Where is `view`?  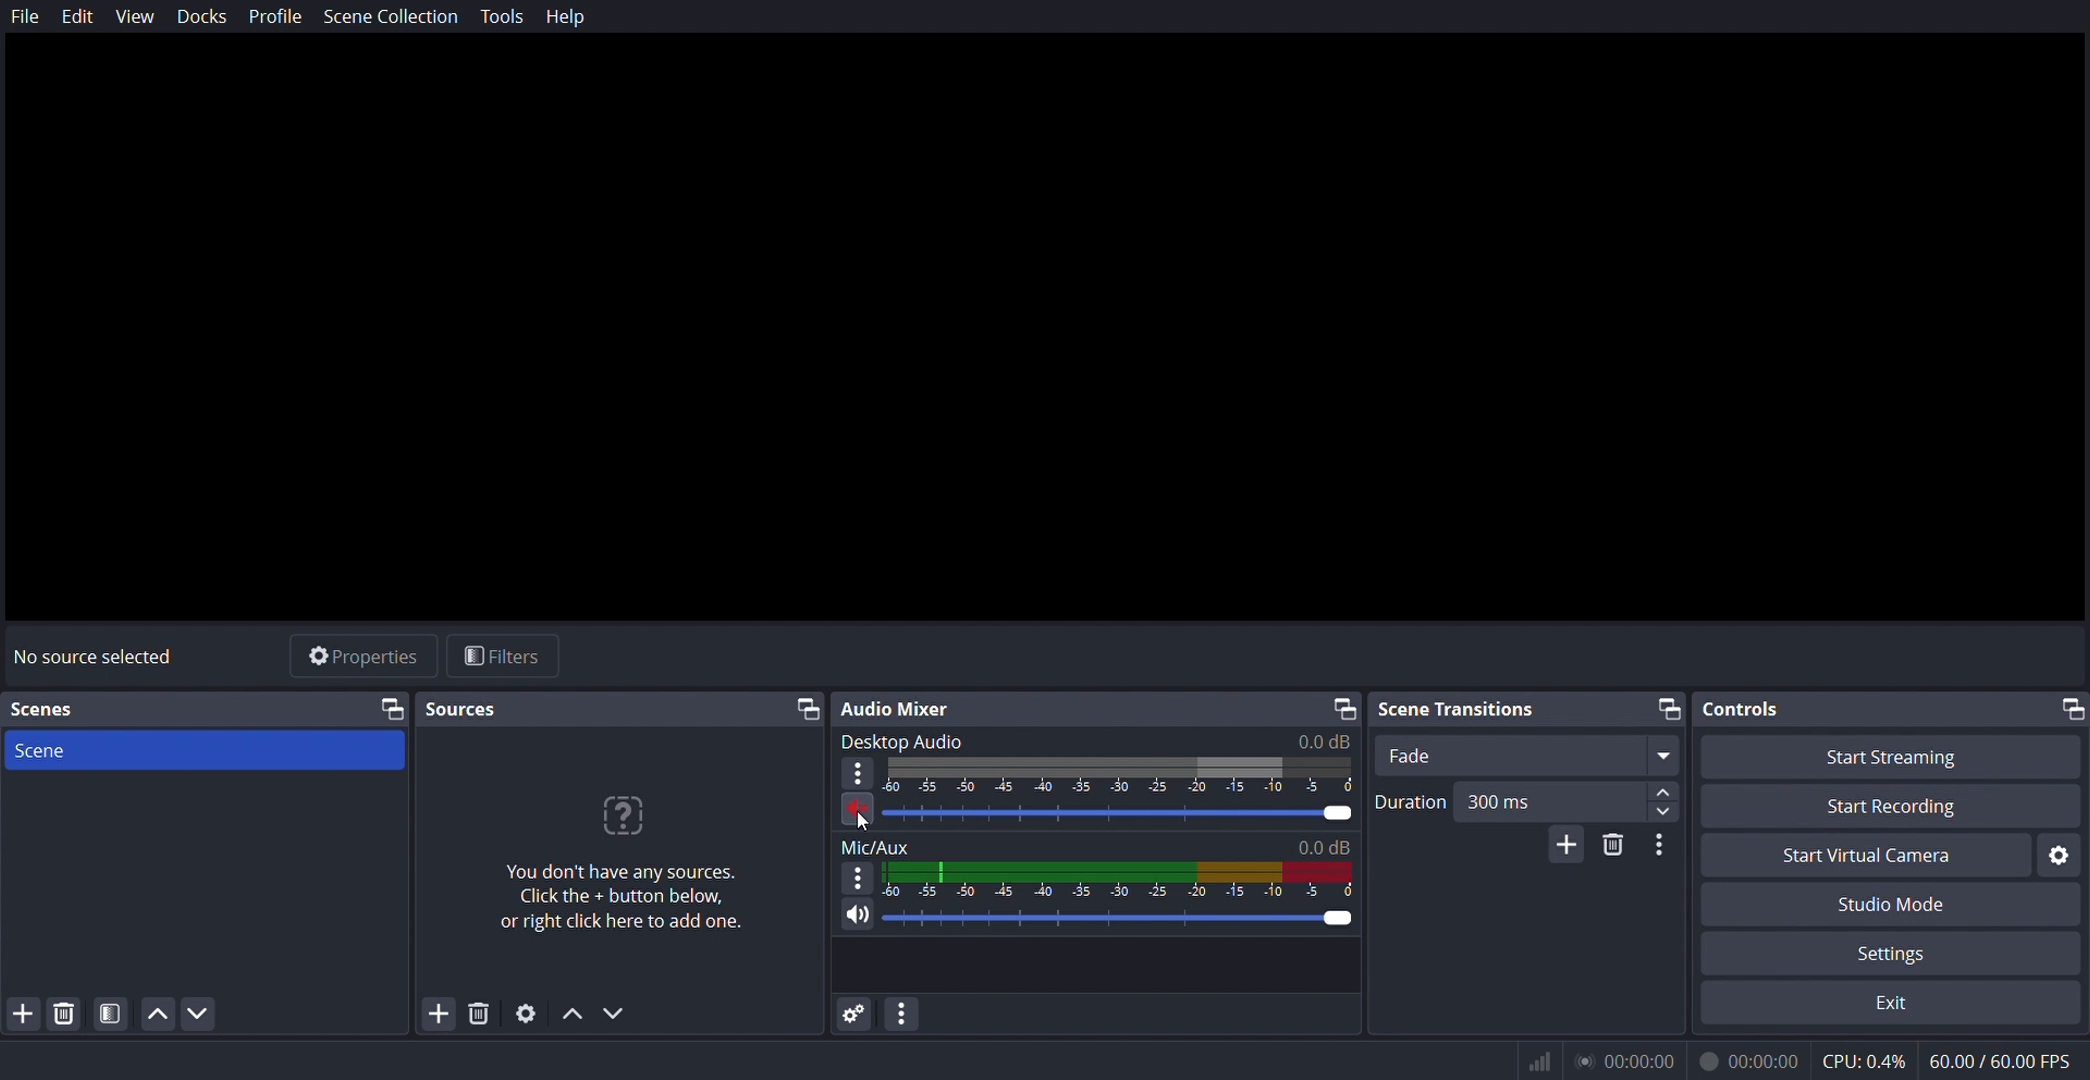 view is located at coordinates (139, 17).